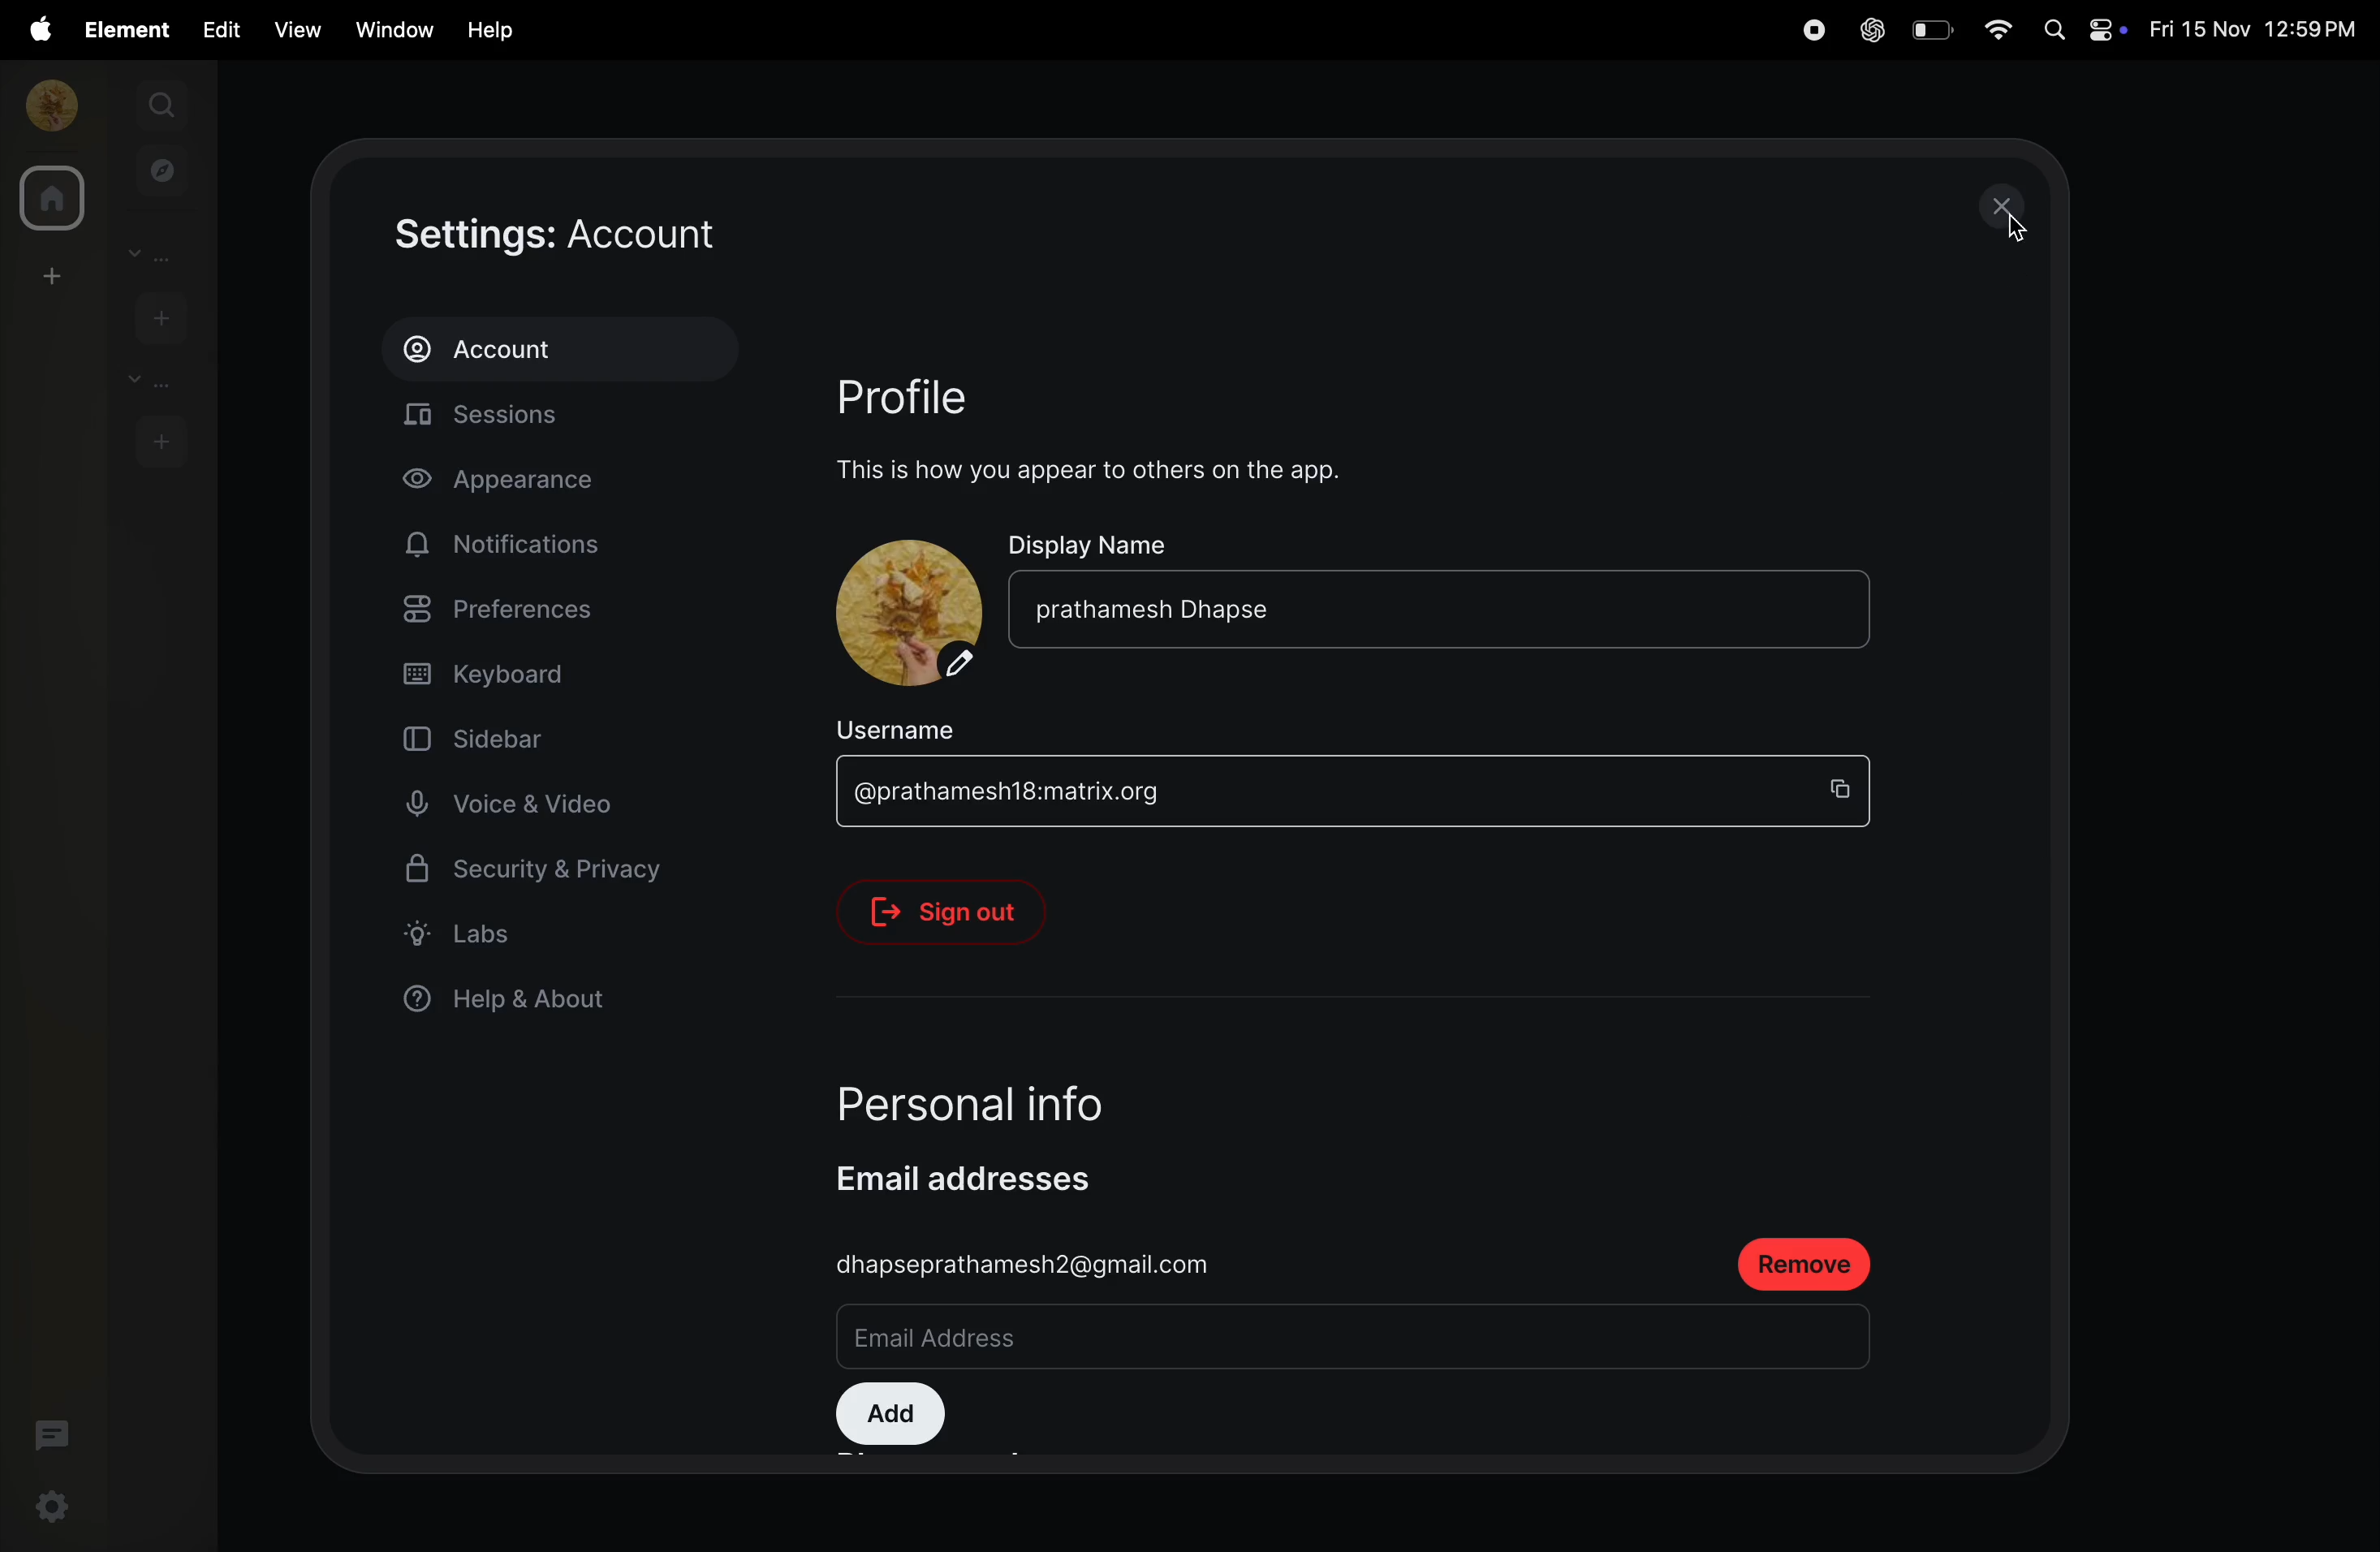 The height and width of the screenshot is (1552, 2380). What do you see at coordinates (44, 104) in the screenshot?
I see `profile` at bounding box center [44, 104].